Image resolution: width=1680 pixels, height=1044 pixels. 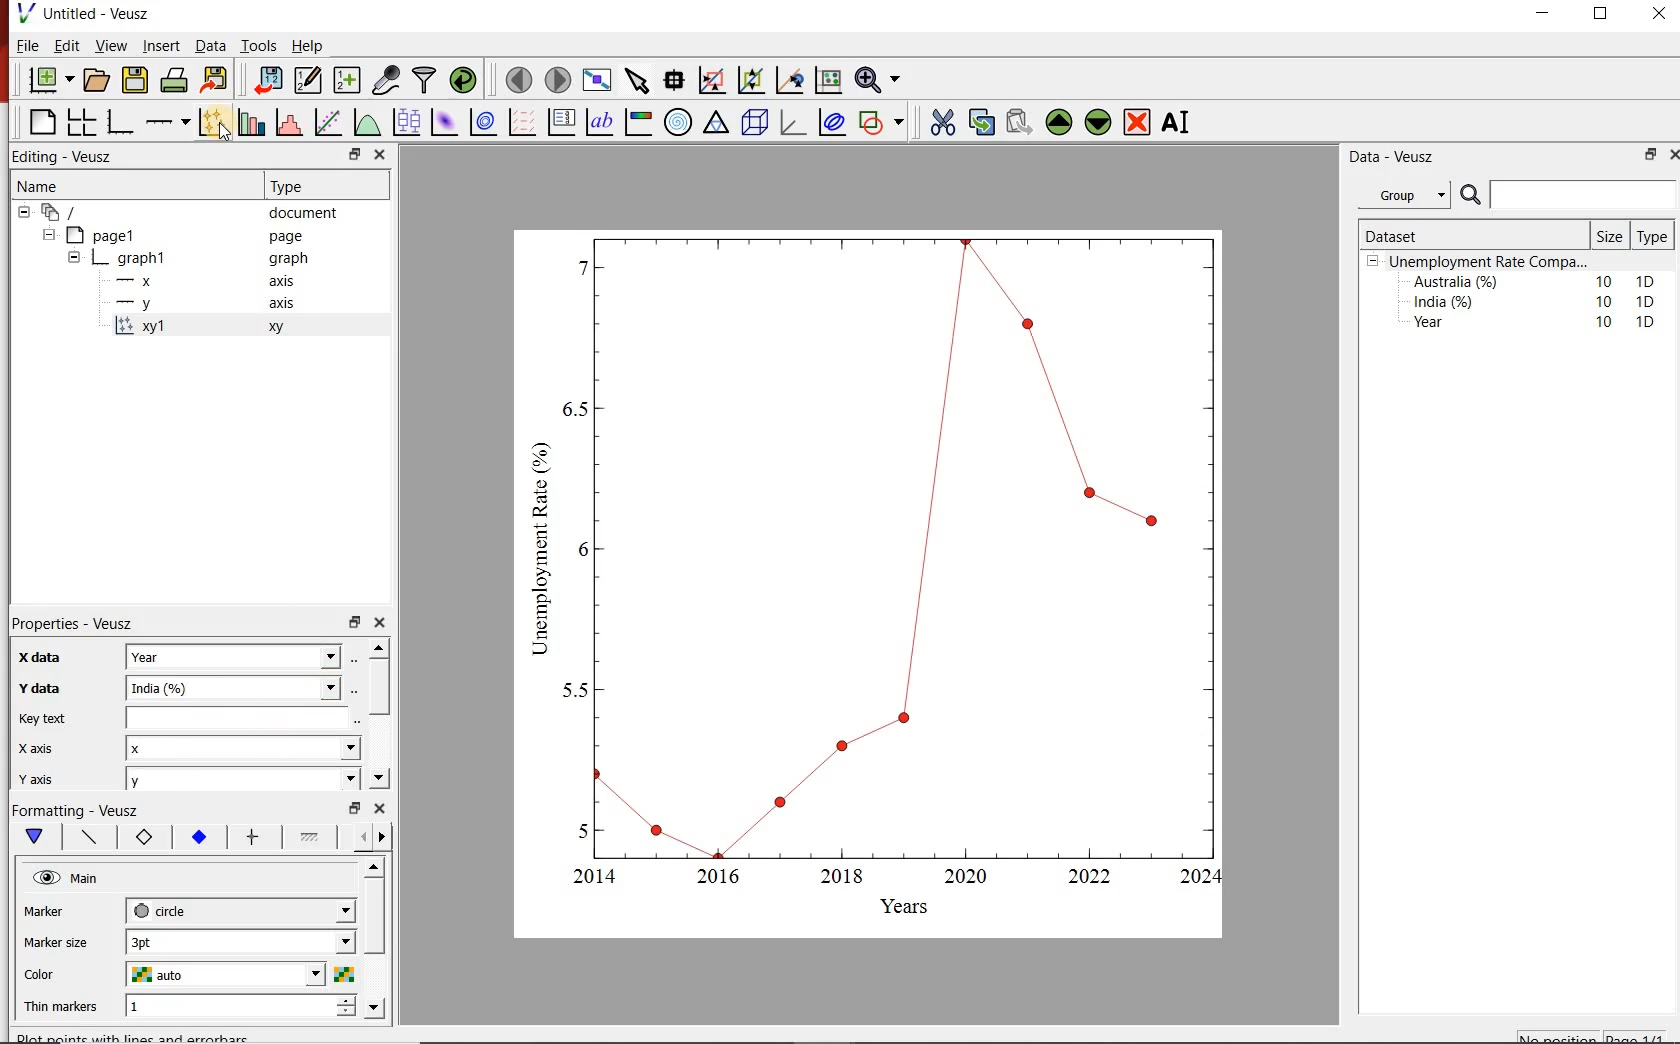 What do you see at coordinates (1059, 122) in the screenshot?
I see `move the widgets up` at bounding box center [1059, 122].